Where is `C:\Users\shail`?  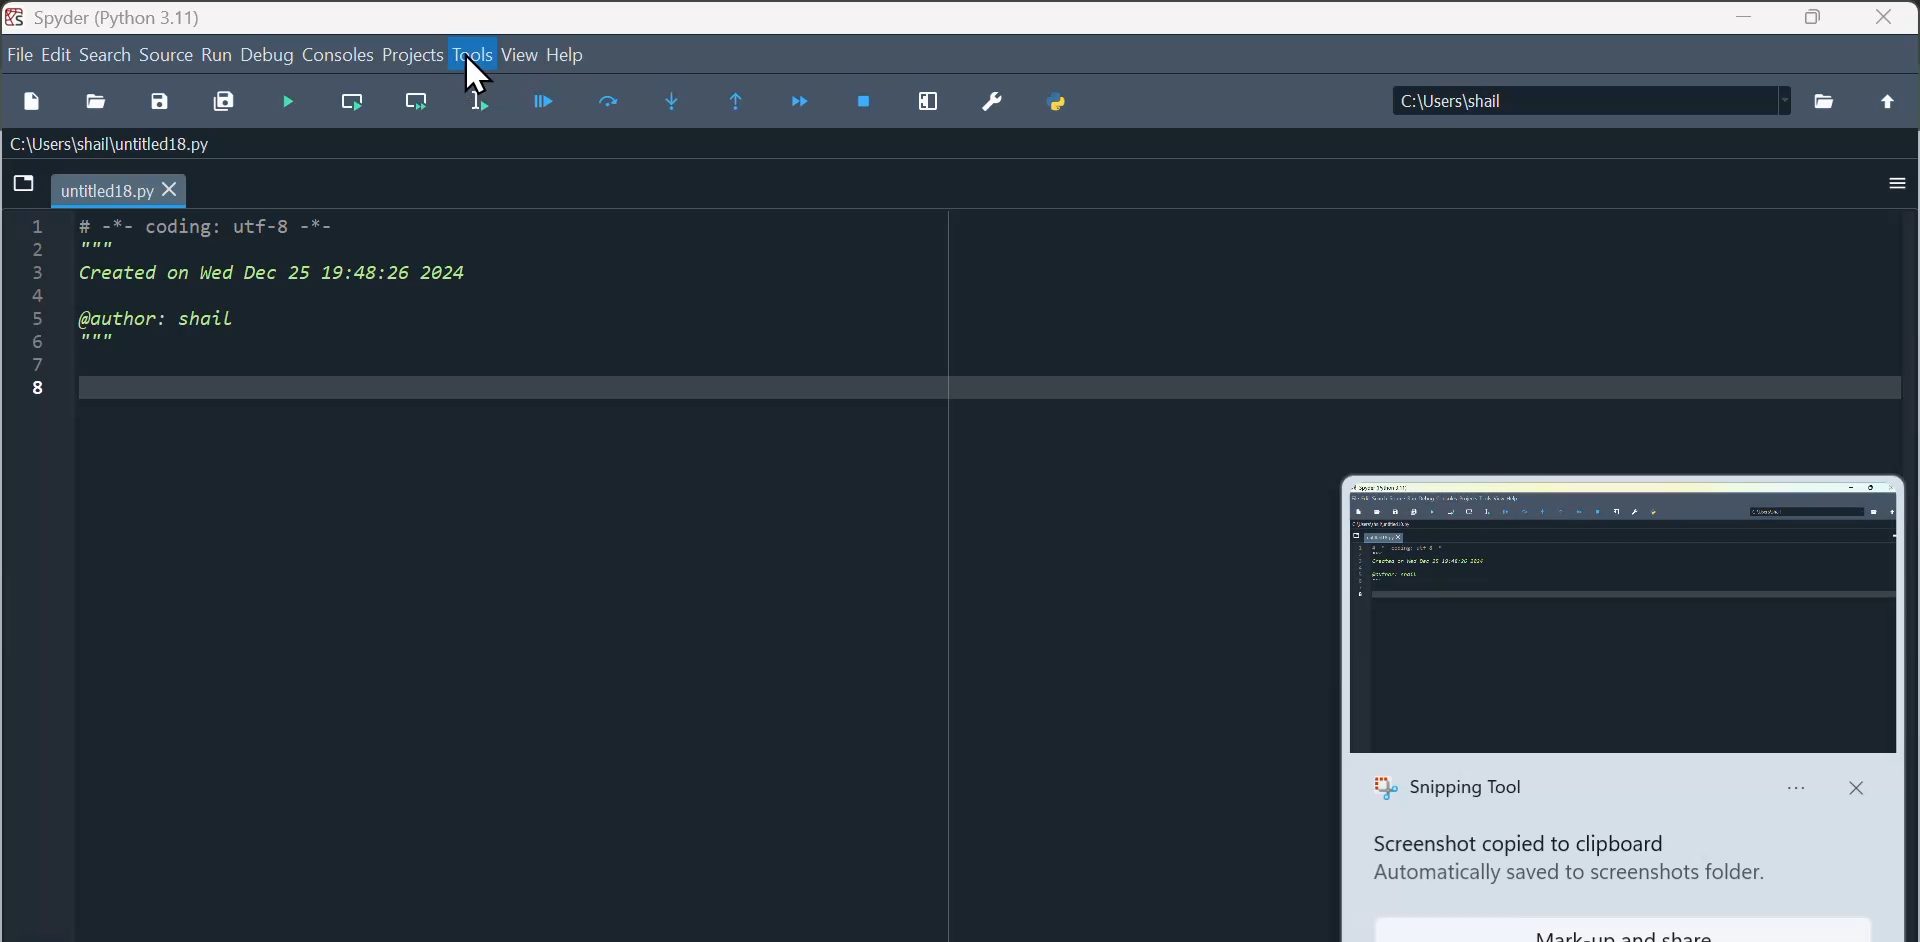 C:\Users\shail is located at coordinates (1591, 101).